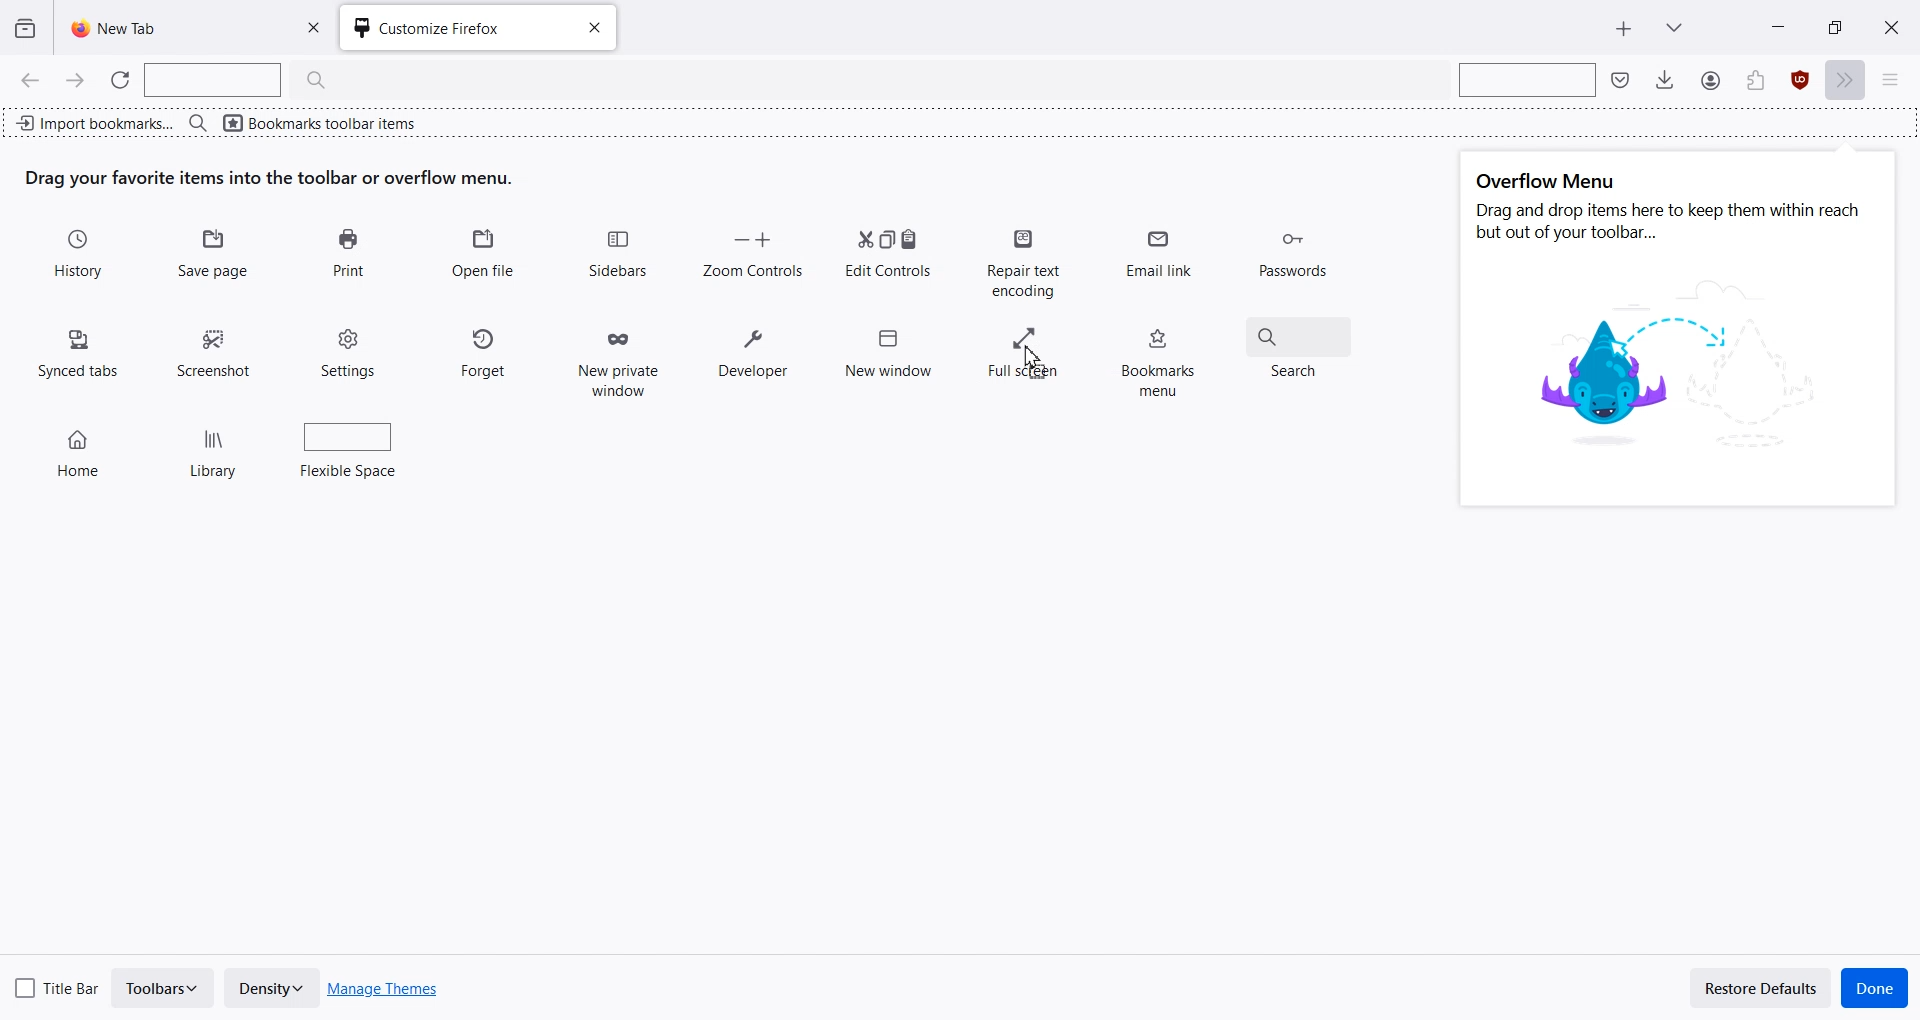  I want to click on Print, so click(348, 254).